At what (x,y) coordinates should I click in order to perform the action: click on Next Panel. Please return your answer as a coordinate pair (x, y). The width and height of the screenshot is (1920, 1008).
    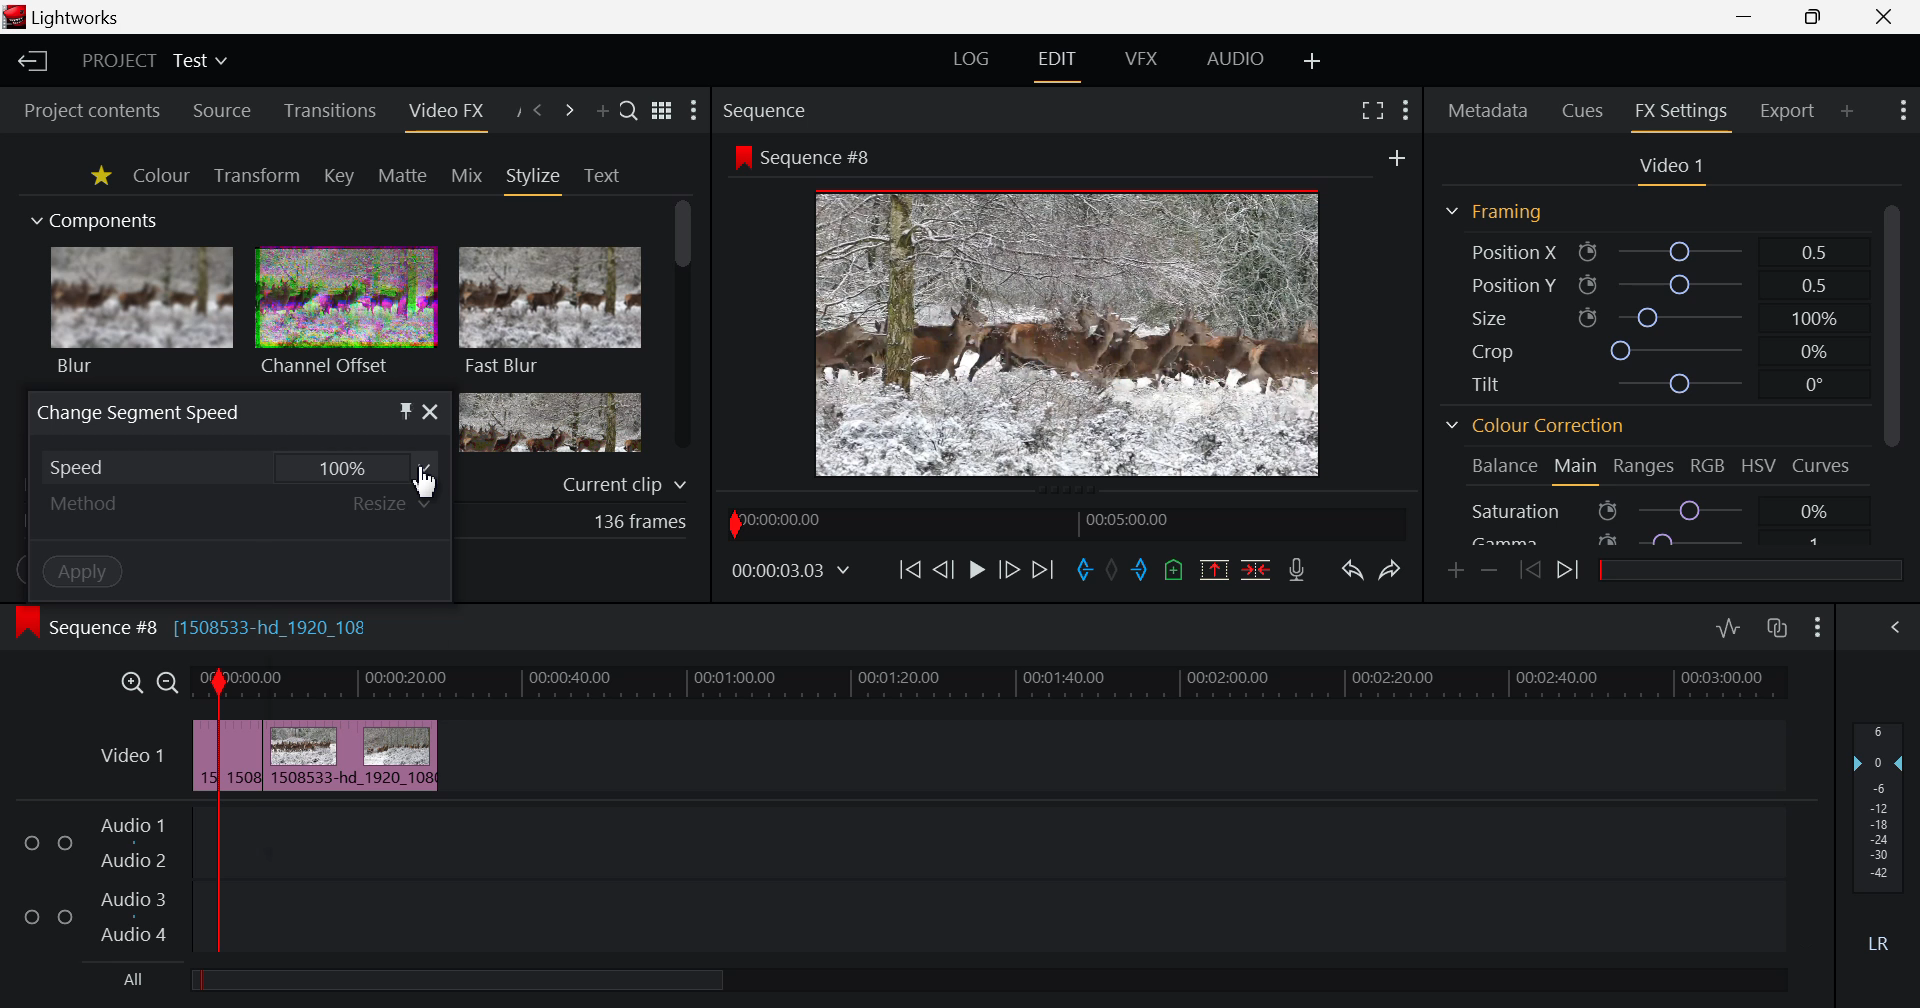
    Looking at the image, I should click on (566, 111).